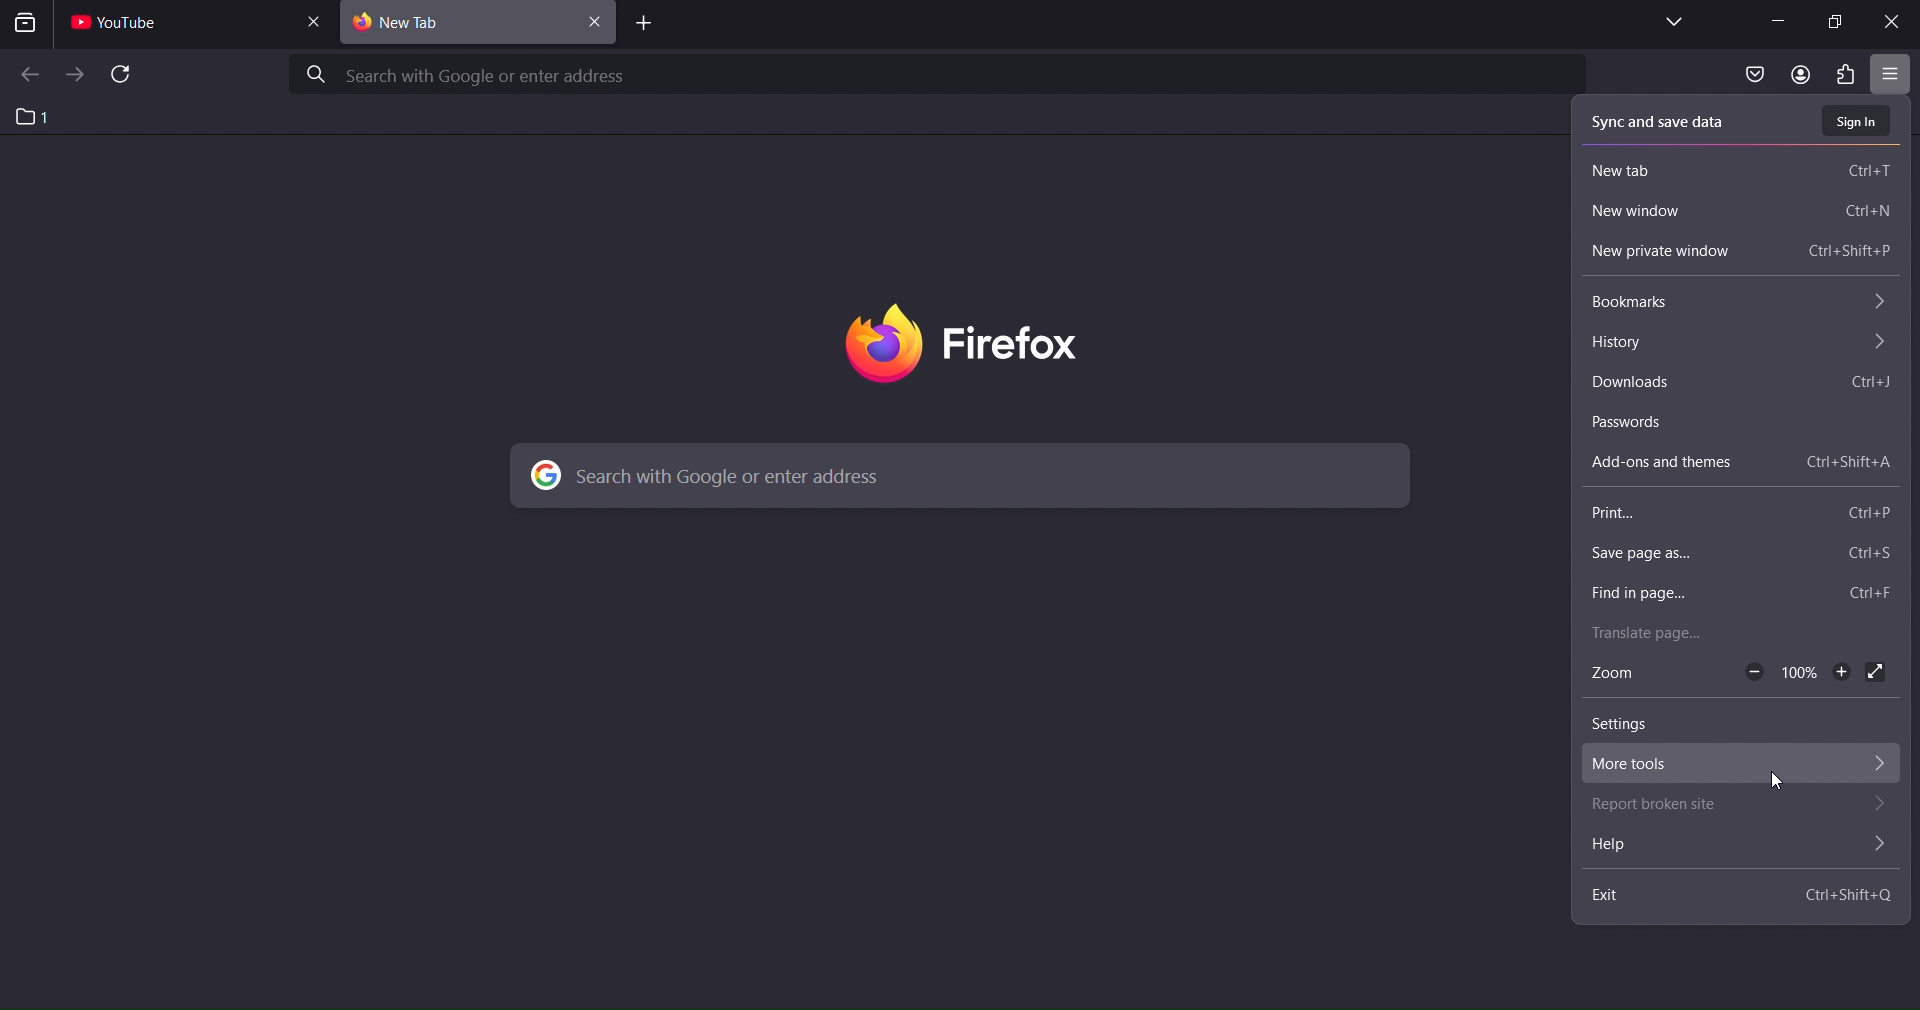 Image resolution: width=1920 pixels, height=1010 pixels. I want to click on save as pocket, so click(1749, 76).